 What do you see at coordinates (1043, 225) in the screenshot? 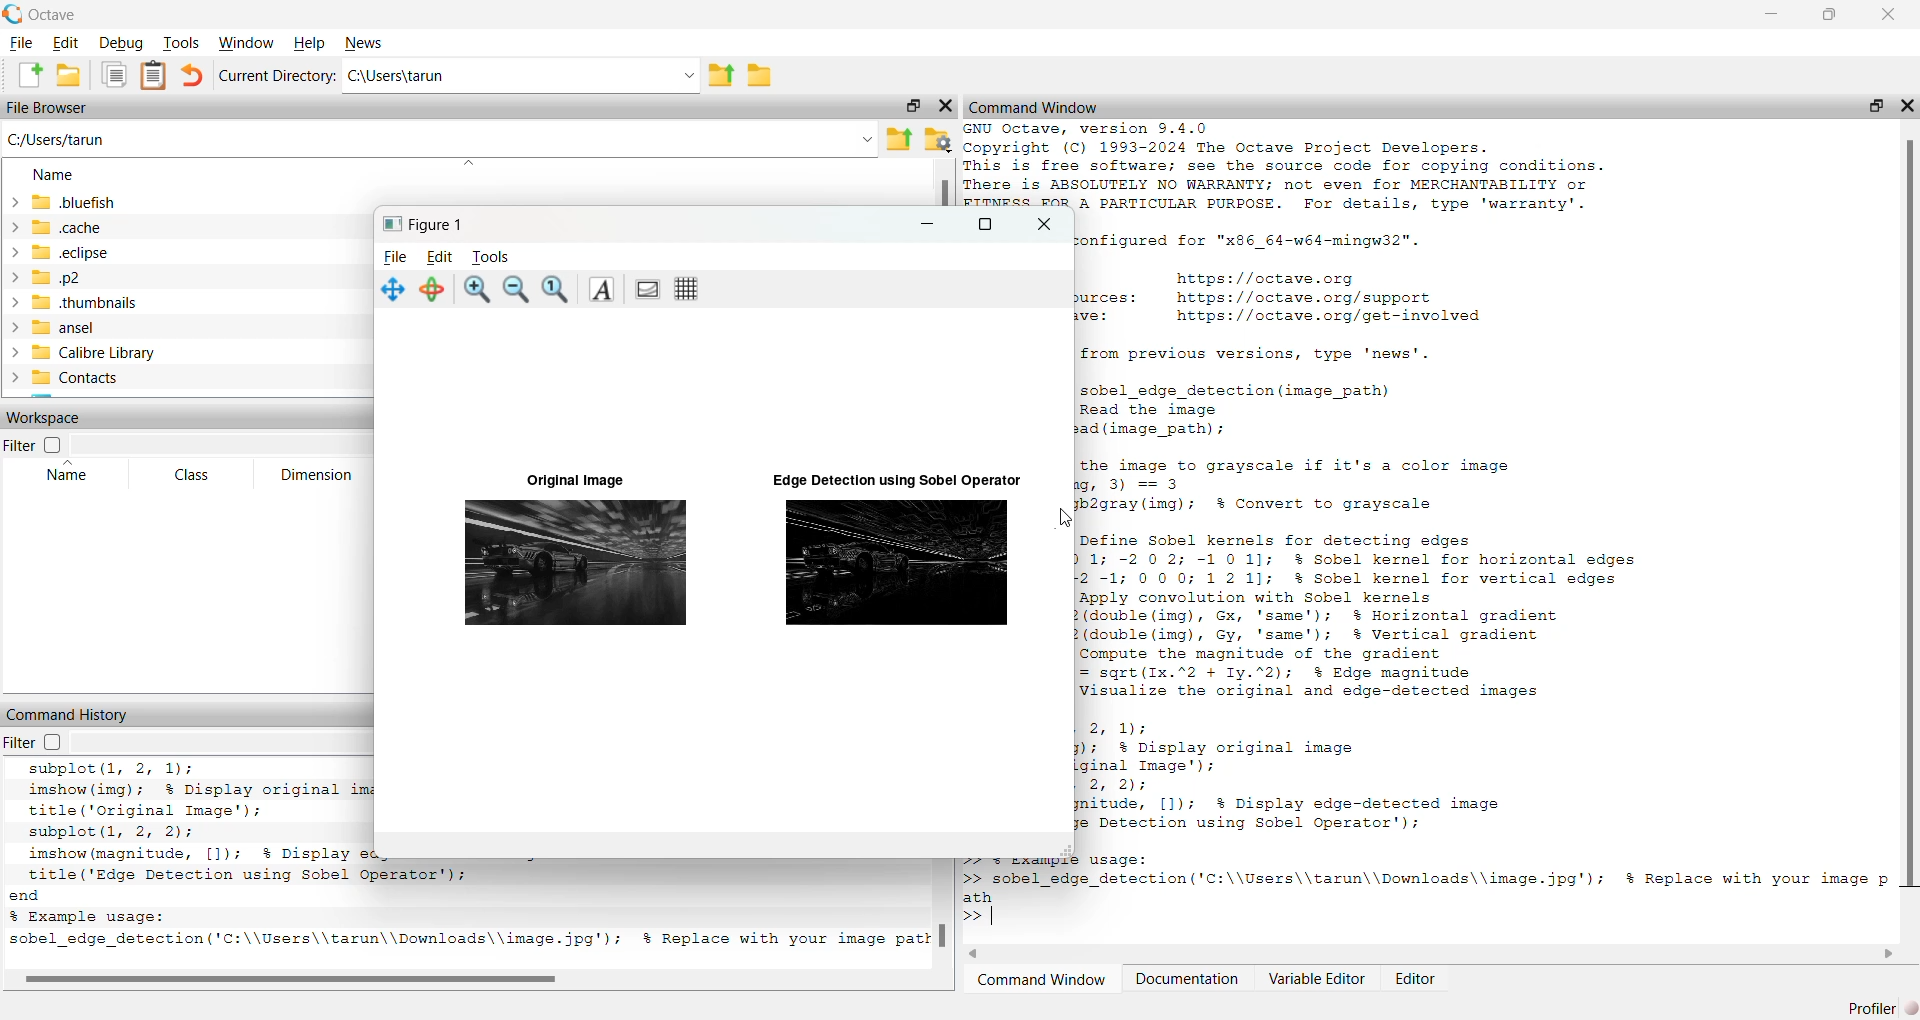
I see `close` at bounding box center [1043, 225].